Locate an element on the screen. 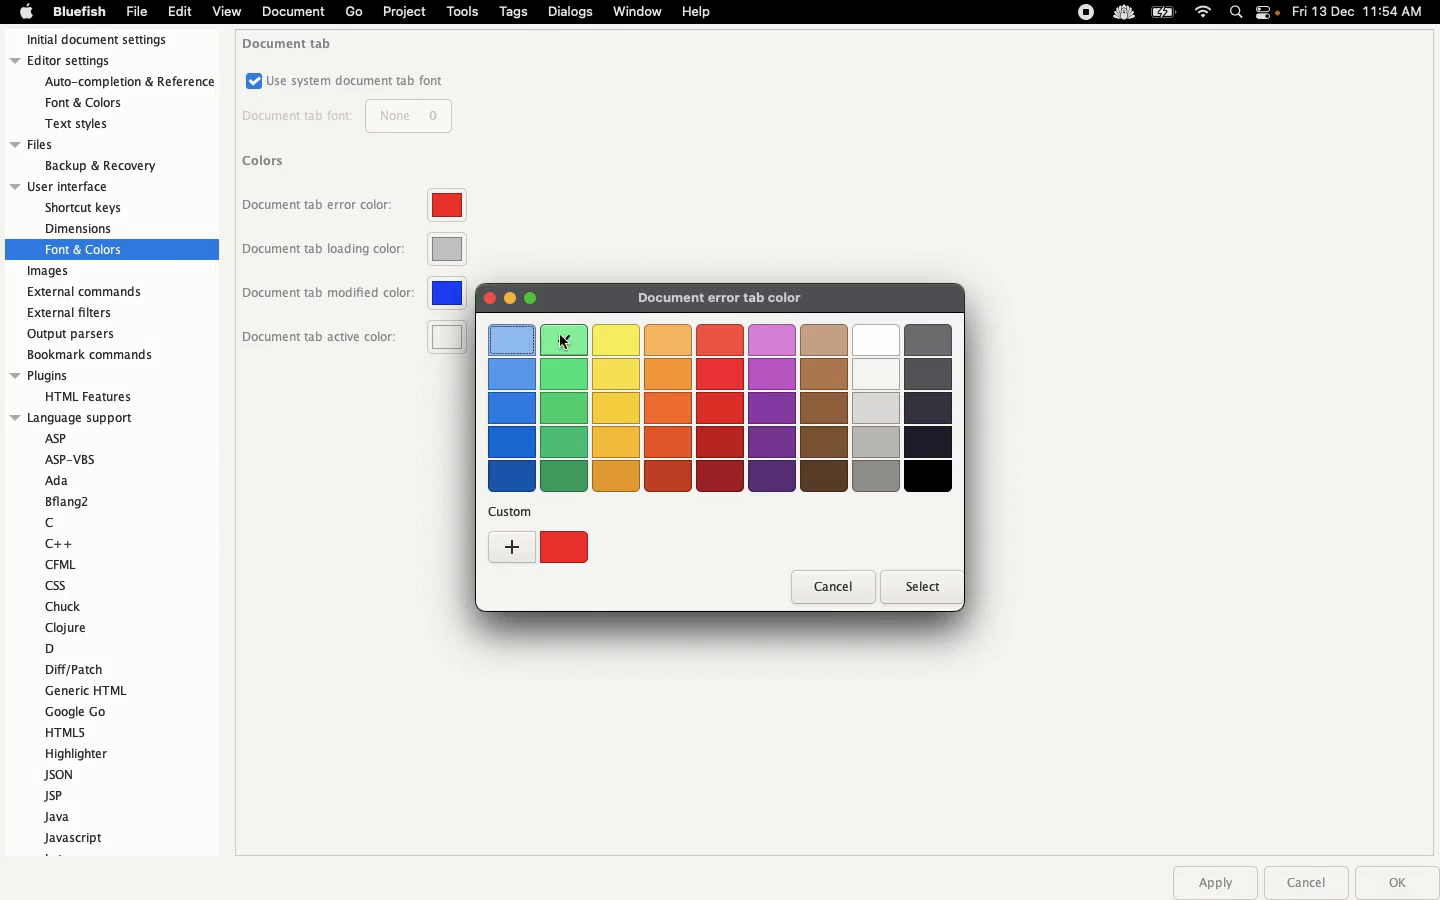 The image size is (1440, 900). Document tab is located at coordinates (290, 44).